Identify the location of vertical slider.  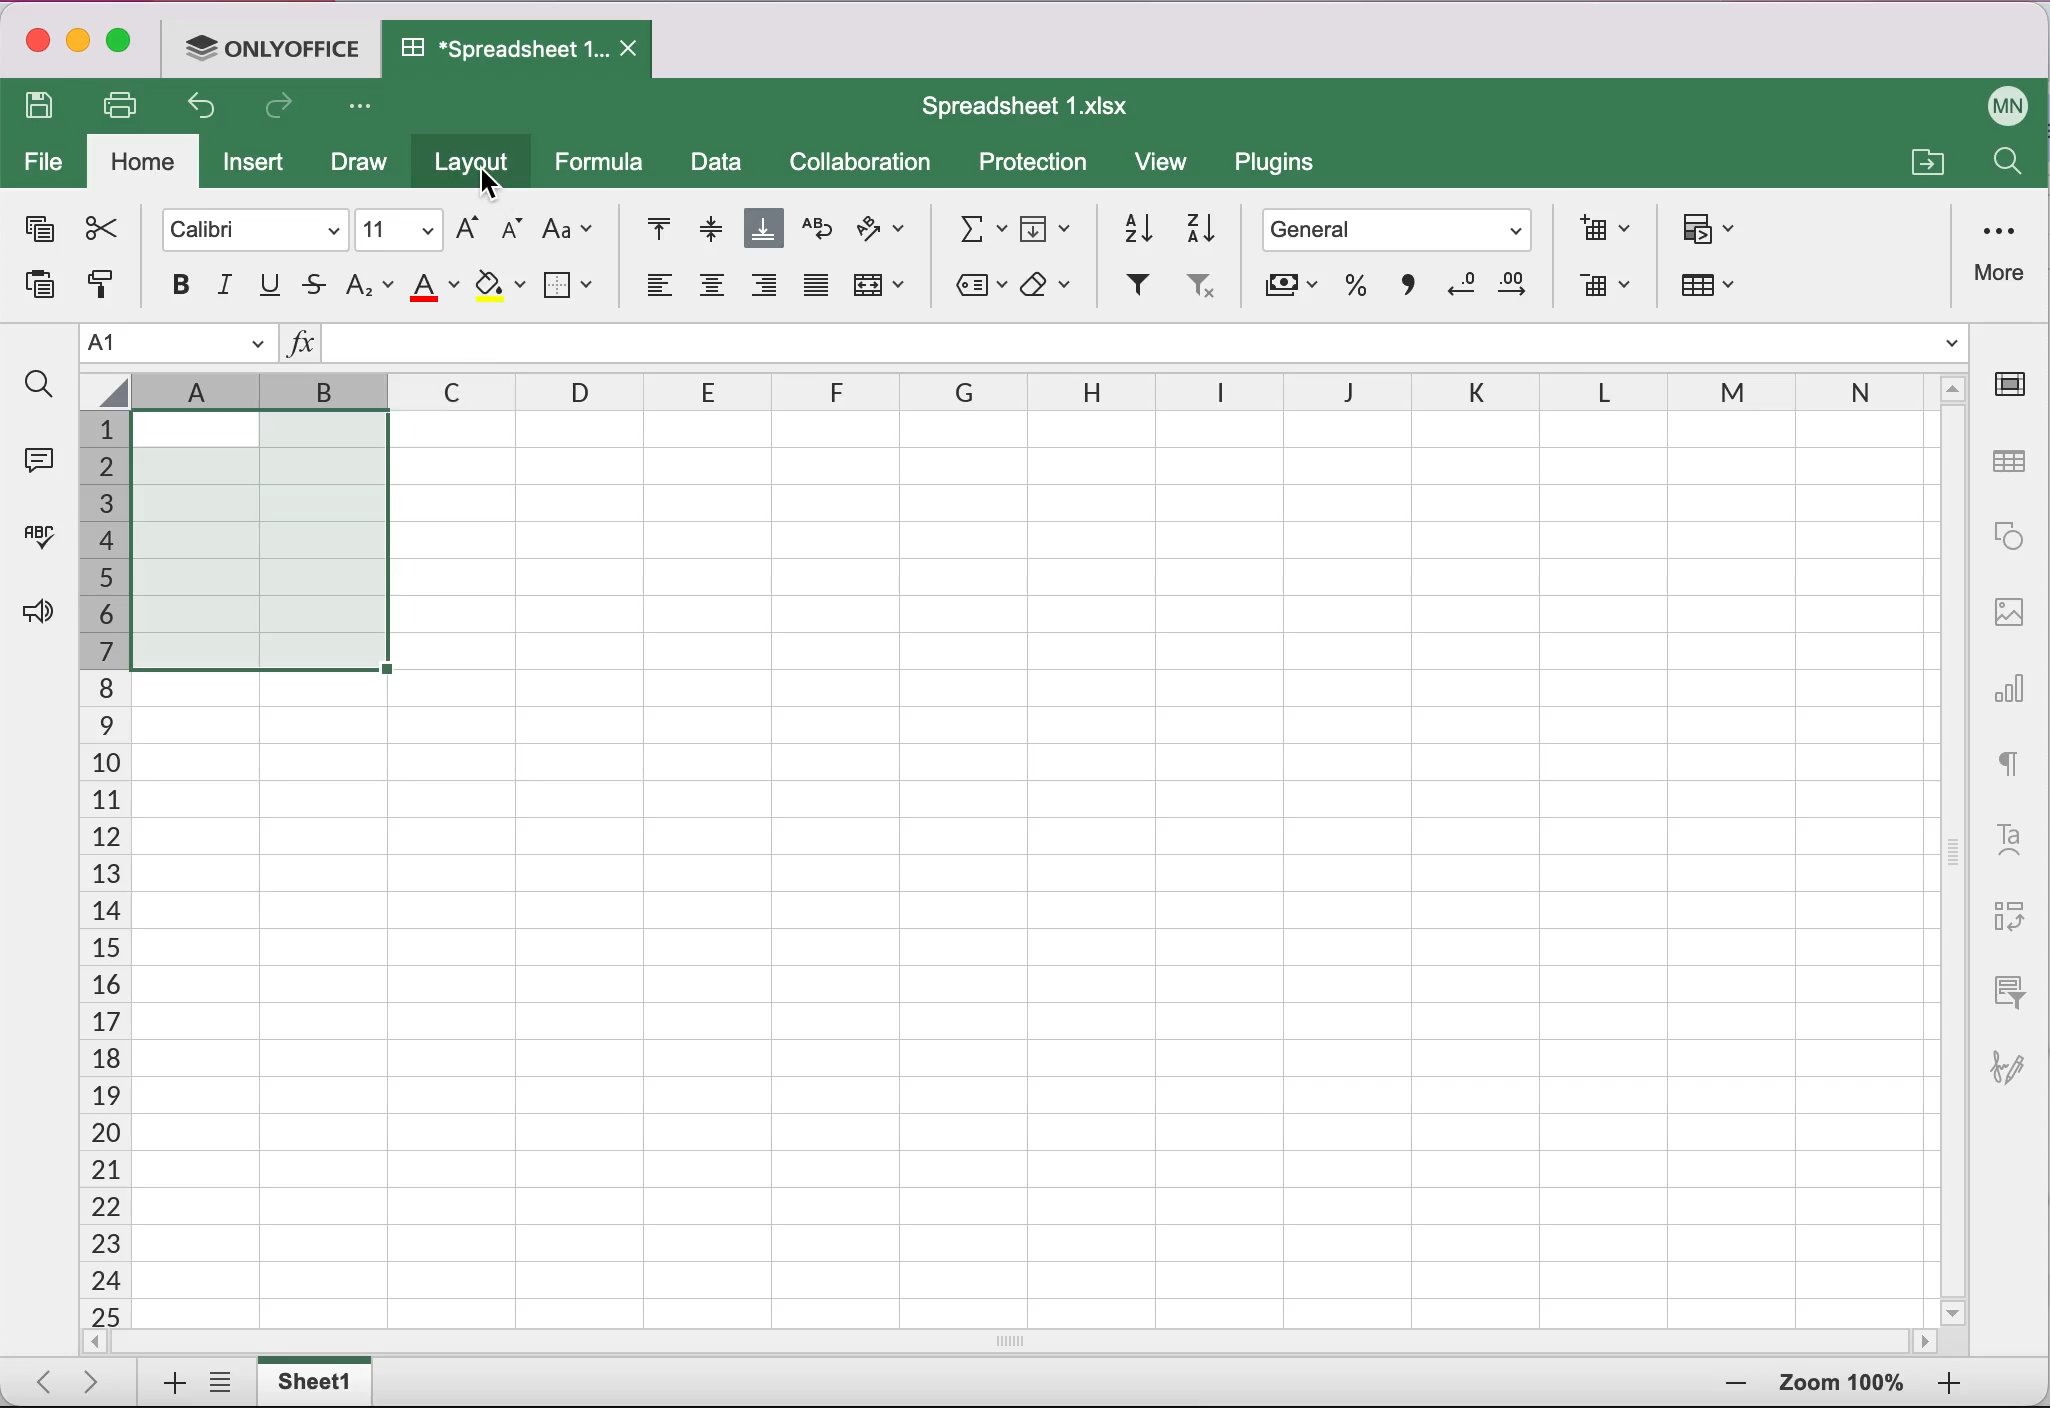
(1954, 841).